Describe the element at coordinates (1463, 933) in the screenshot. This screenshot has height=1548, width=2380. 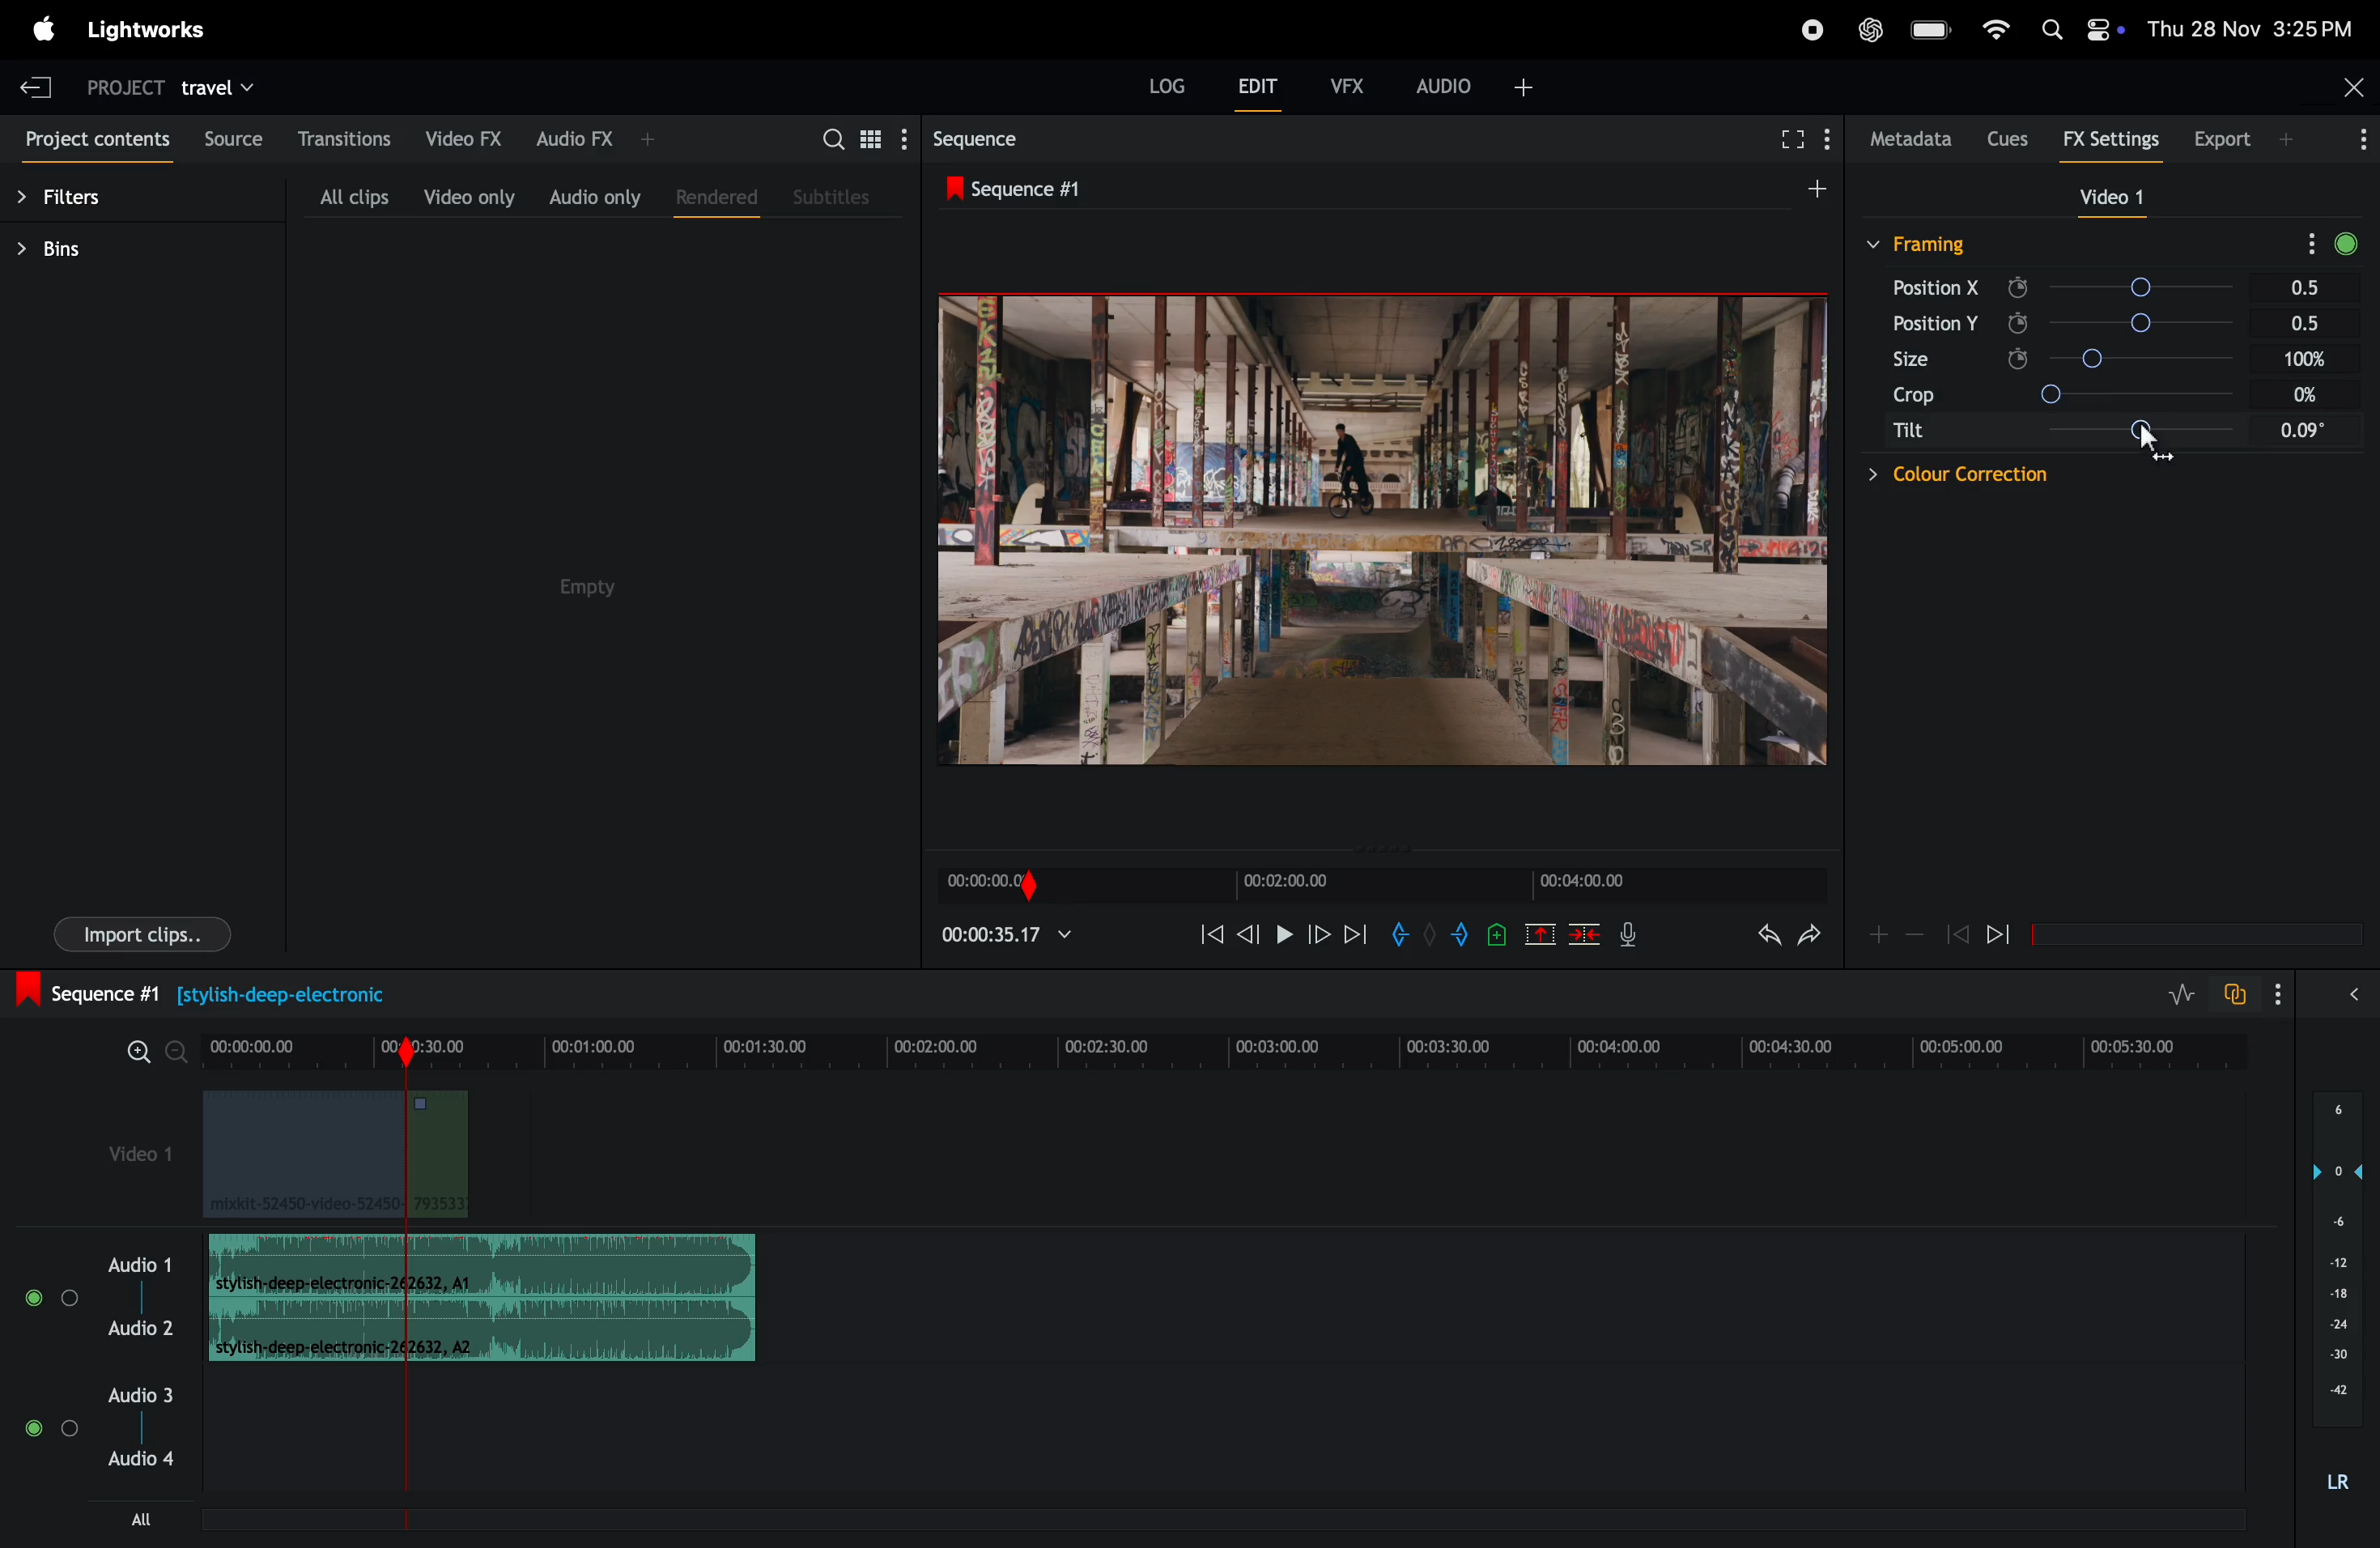
I see `add out mark` at that location.